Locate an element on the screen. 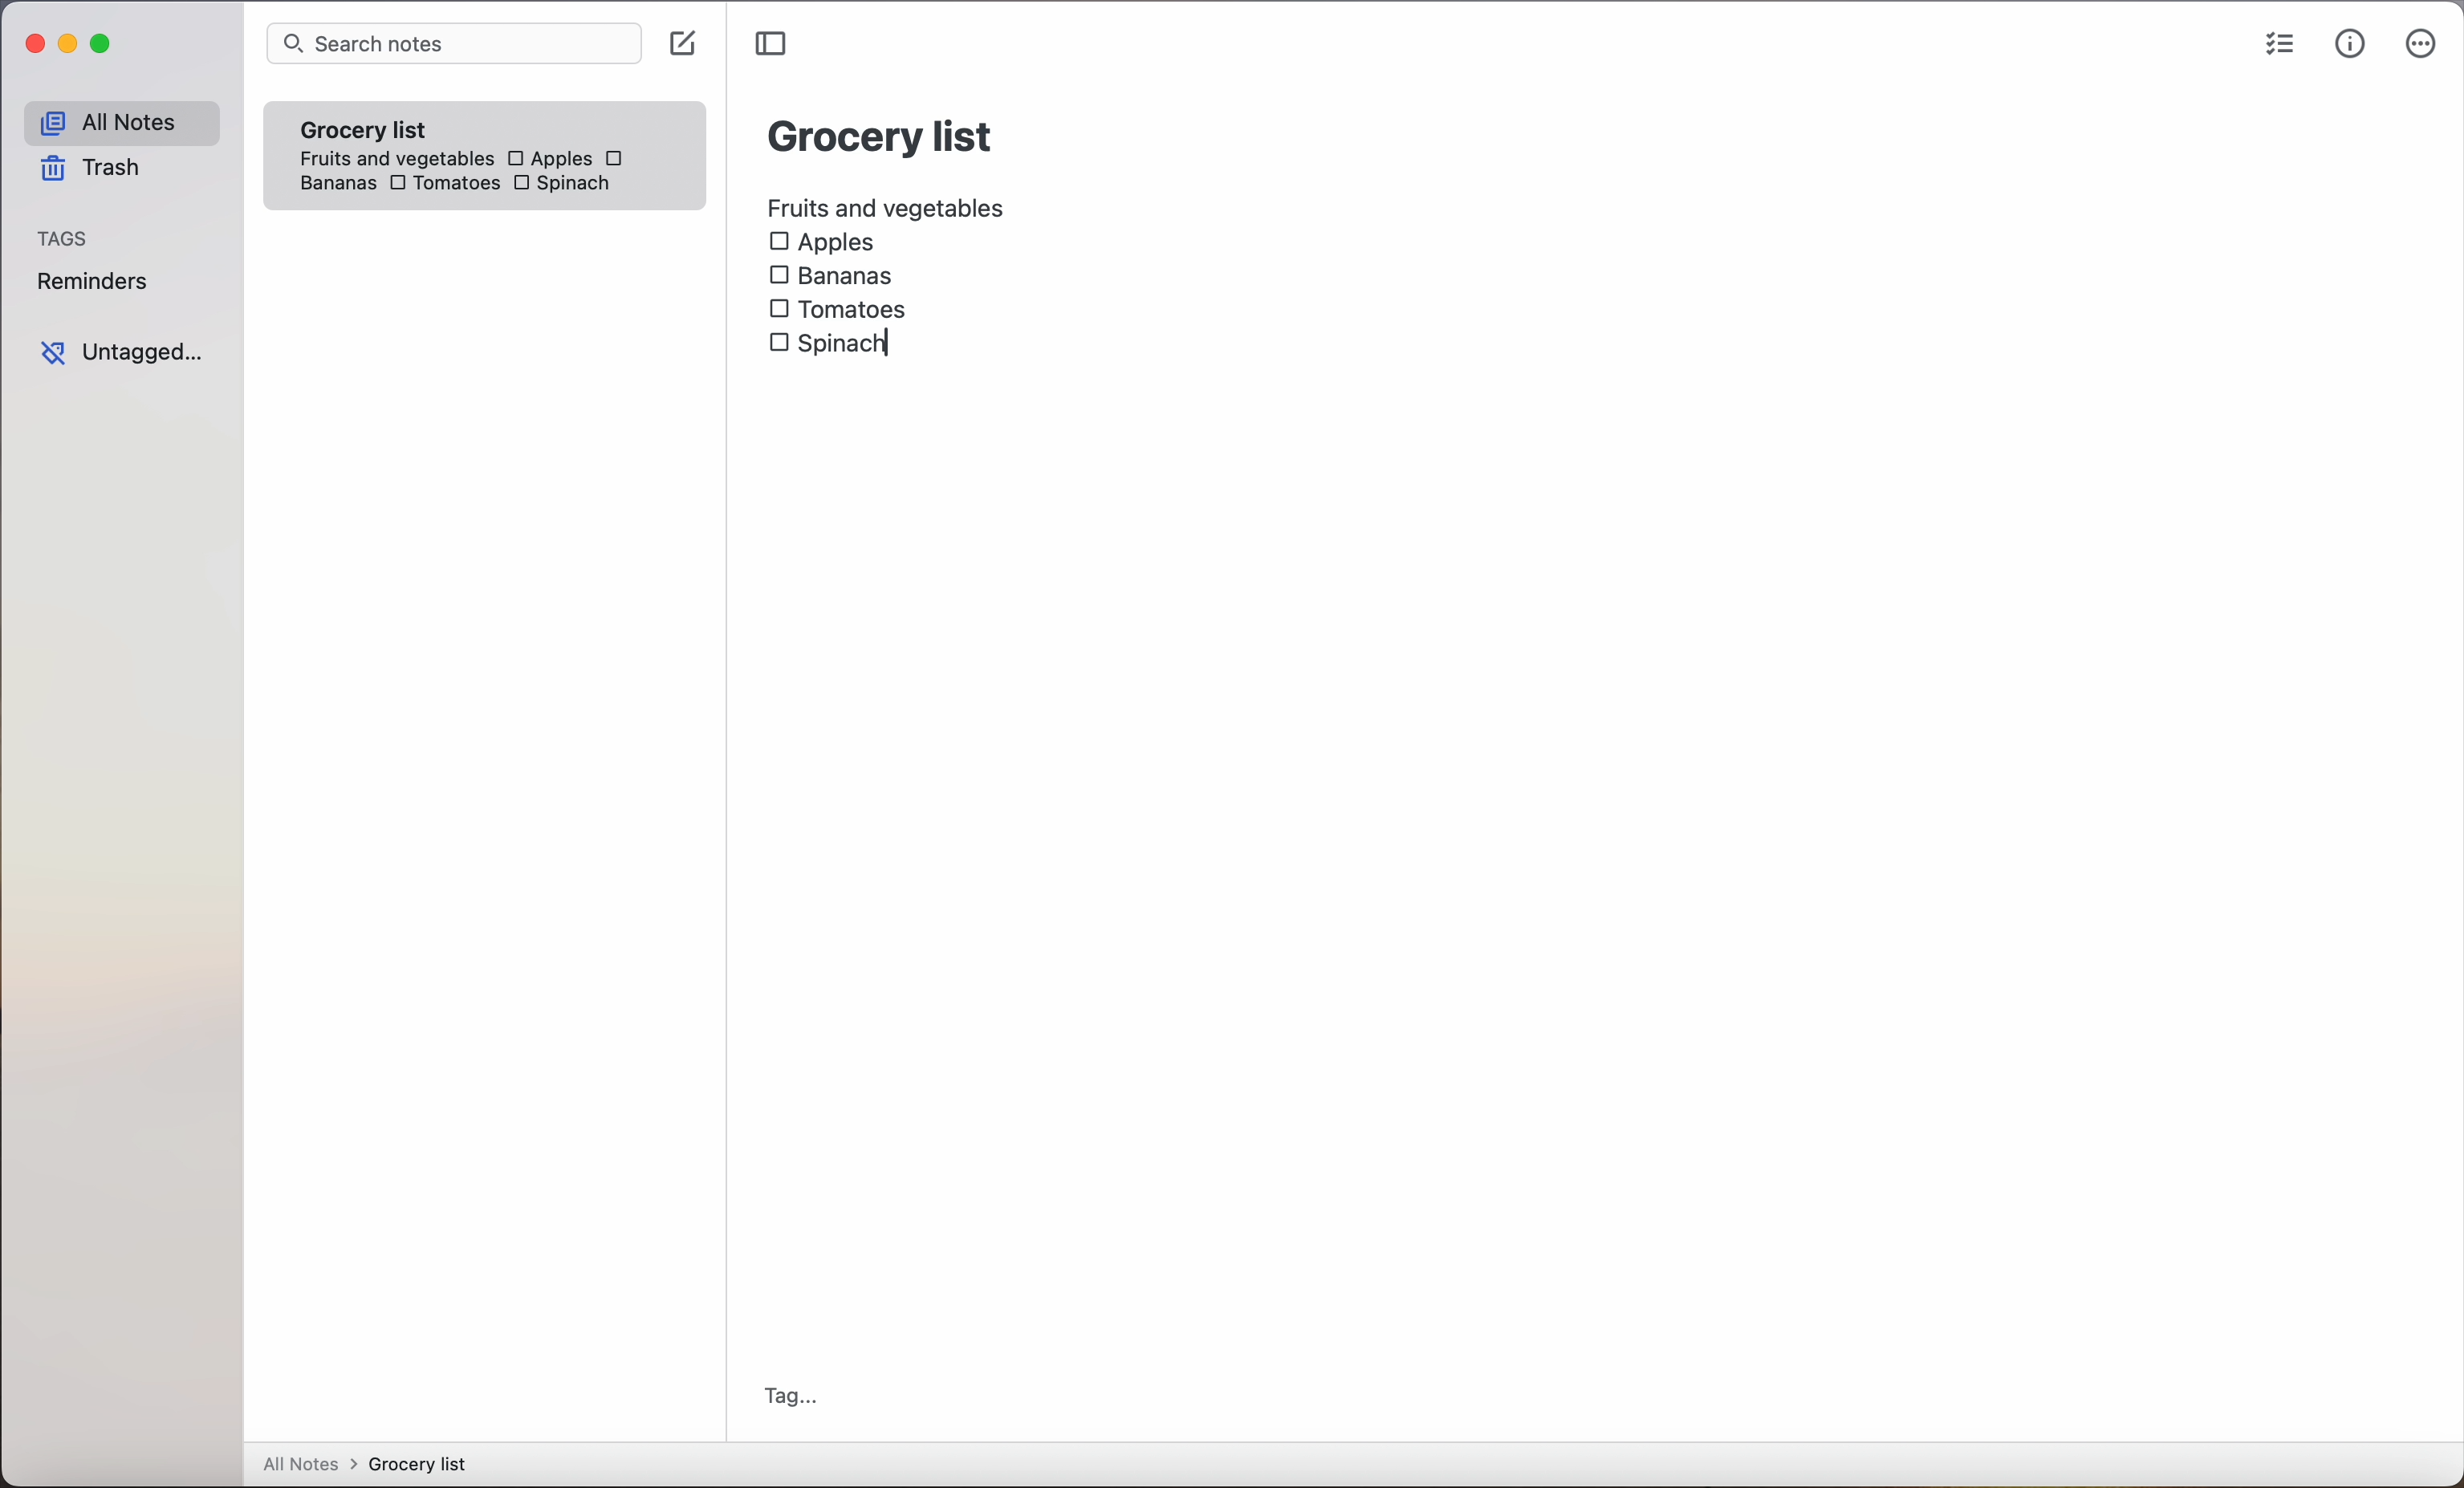 Image resolution: width=2464 pixels, height=1488 pixels. bananas is located at coordinates (334, 183).